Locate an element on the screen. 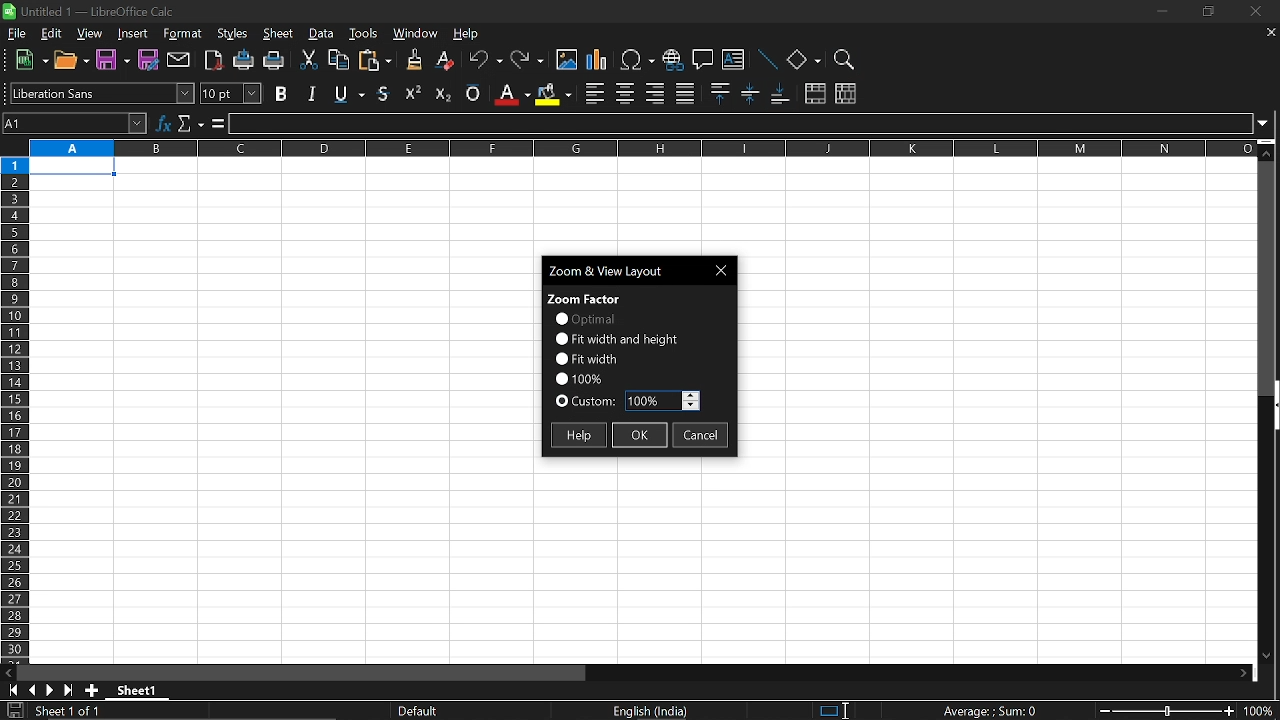 This screenshot has height=720, width=1280. eraser is located at coordinates (446, 61).